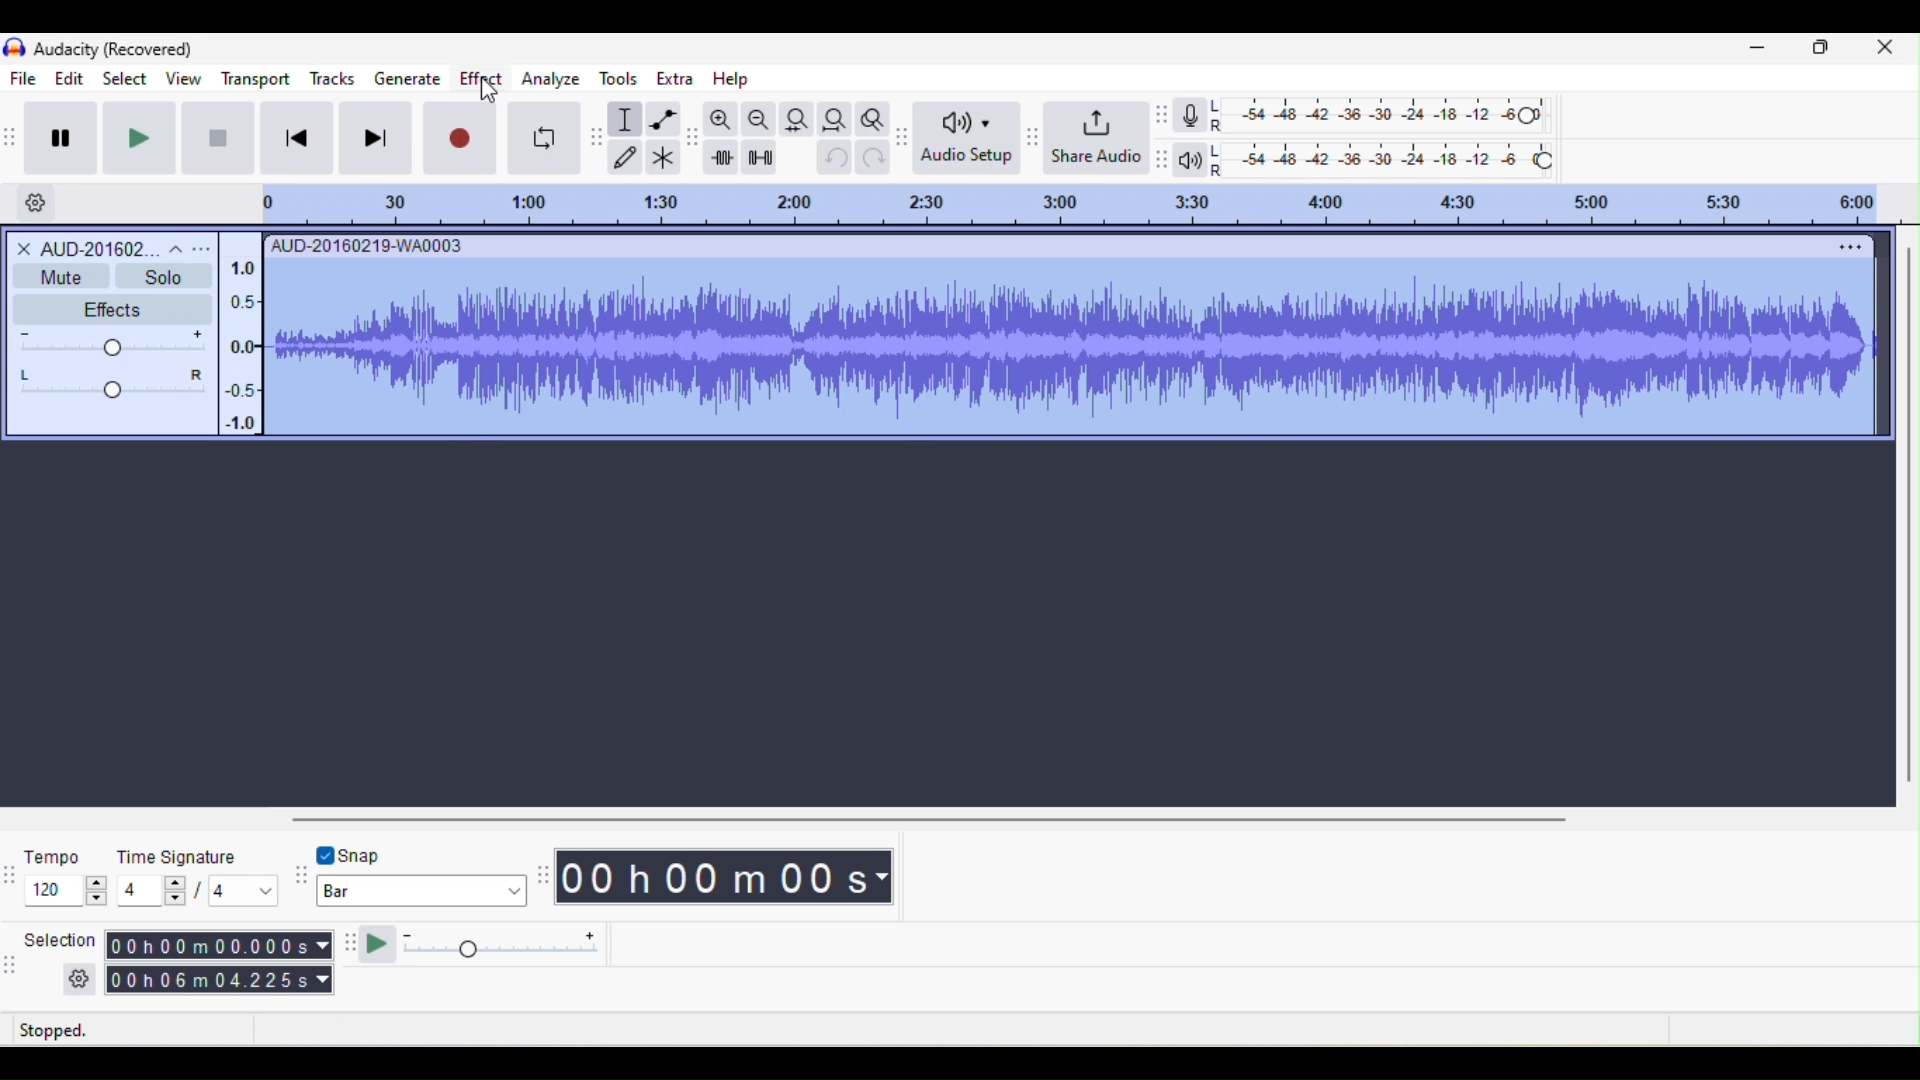 This screenshot has width=1920, height=1080. I want to click on enable looping, so click(542, 137).